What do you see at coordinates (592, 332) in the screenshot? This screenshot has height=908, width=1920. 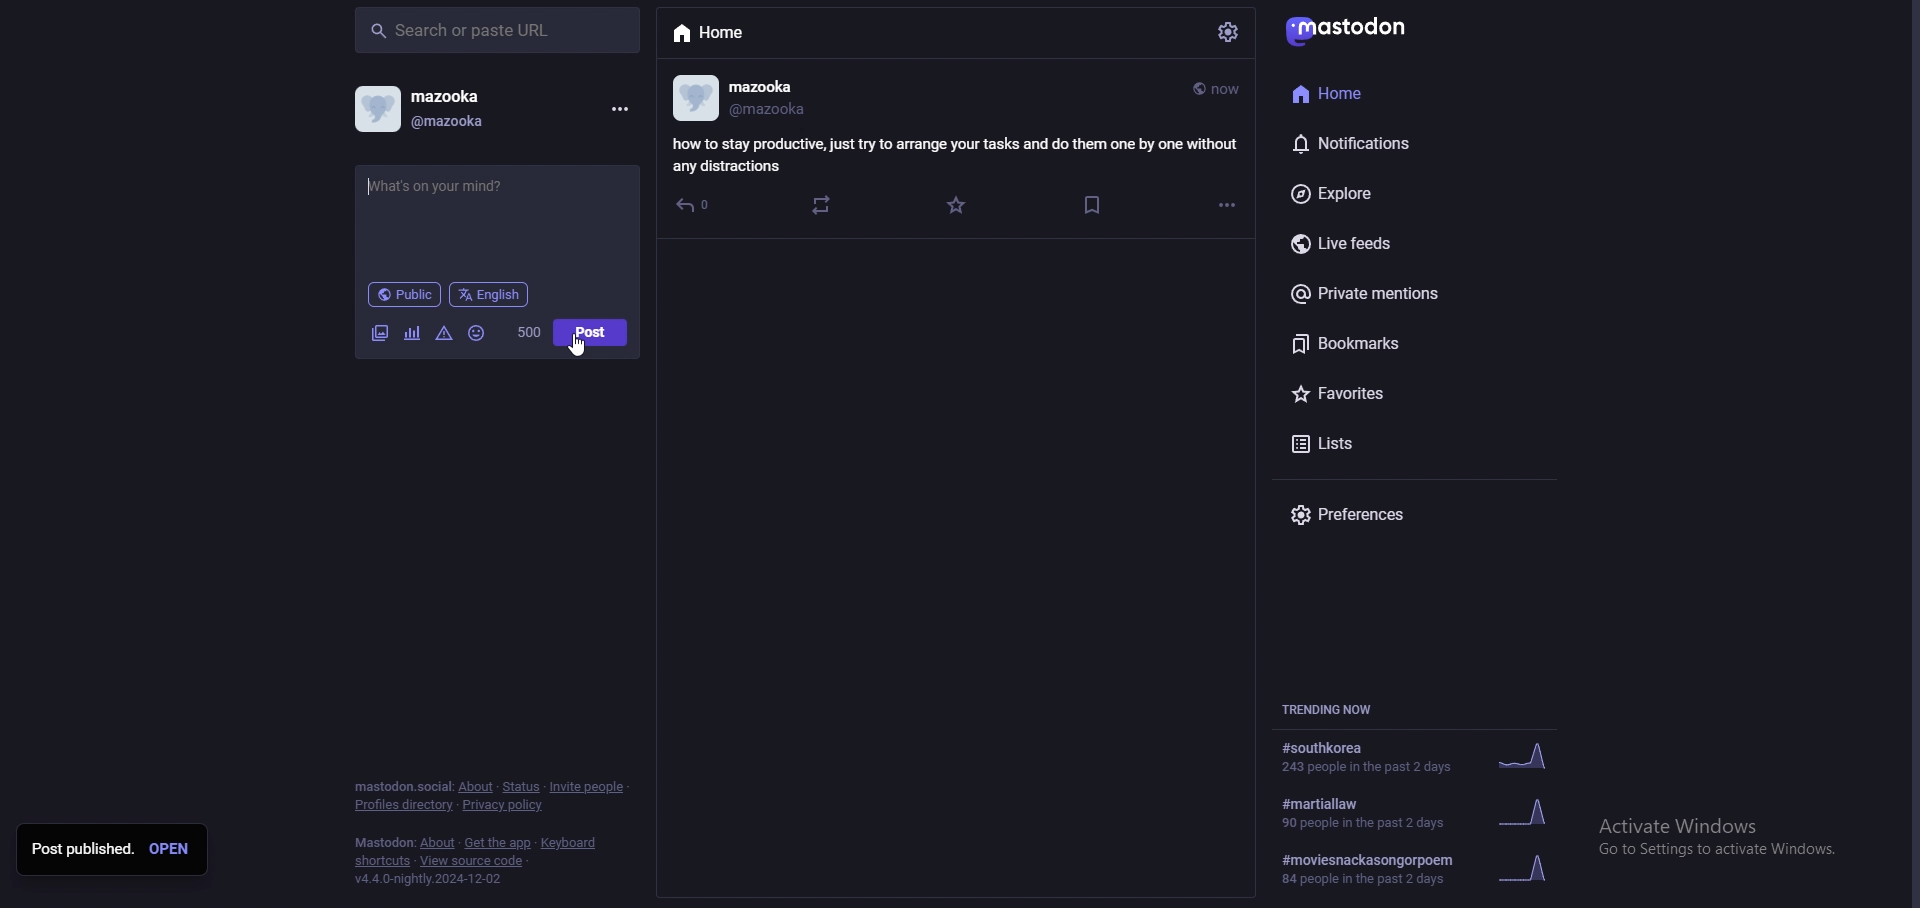 I see `post` at bounding box center [592, 332].